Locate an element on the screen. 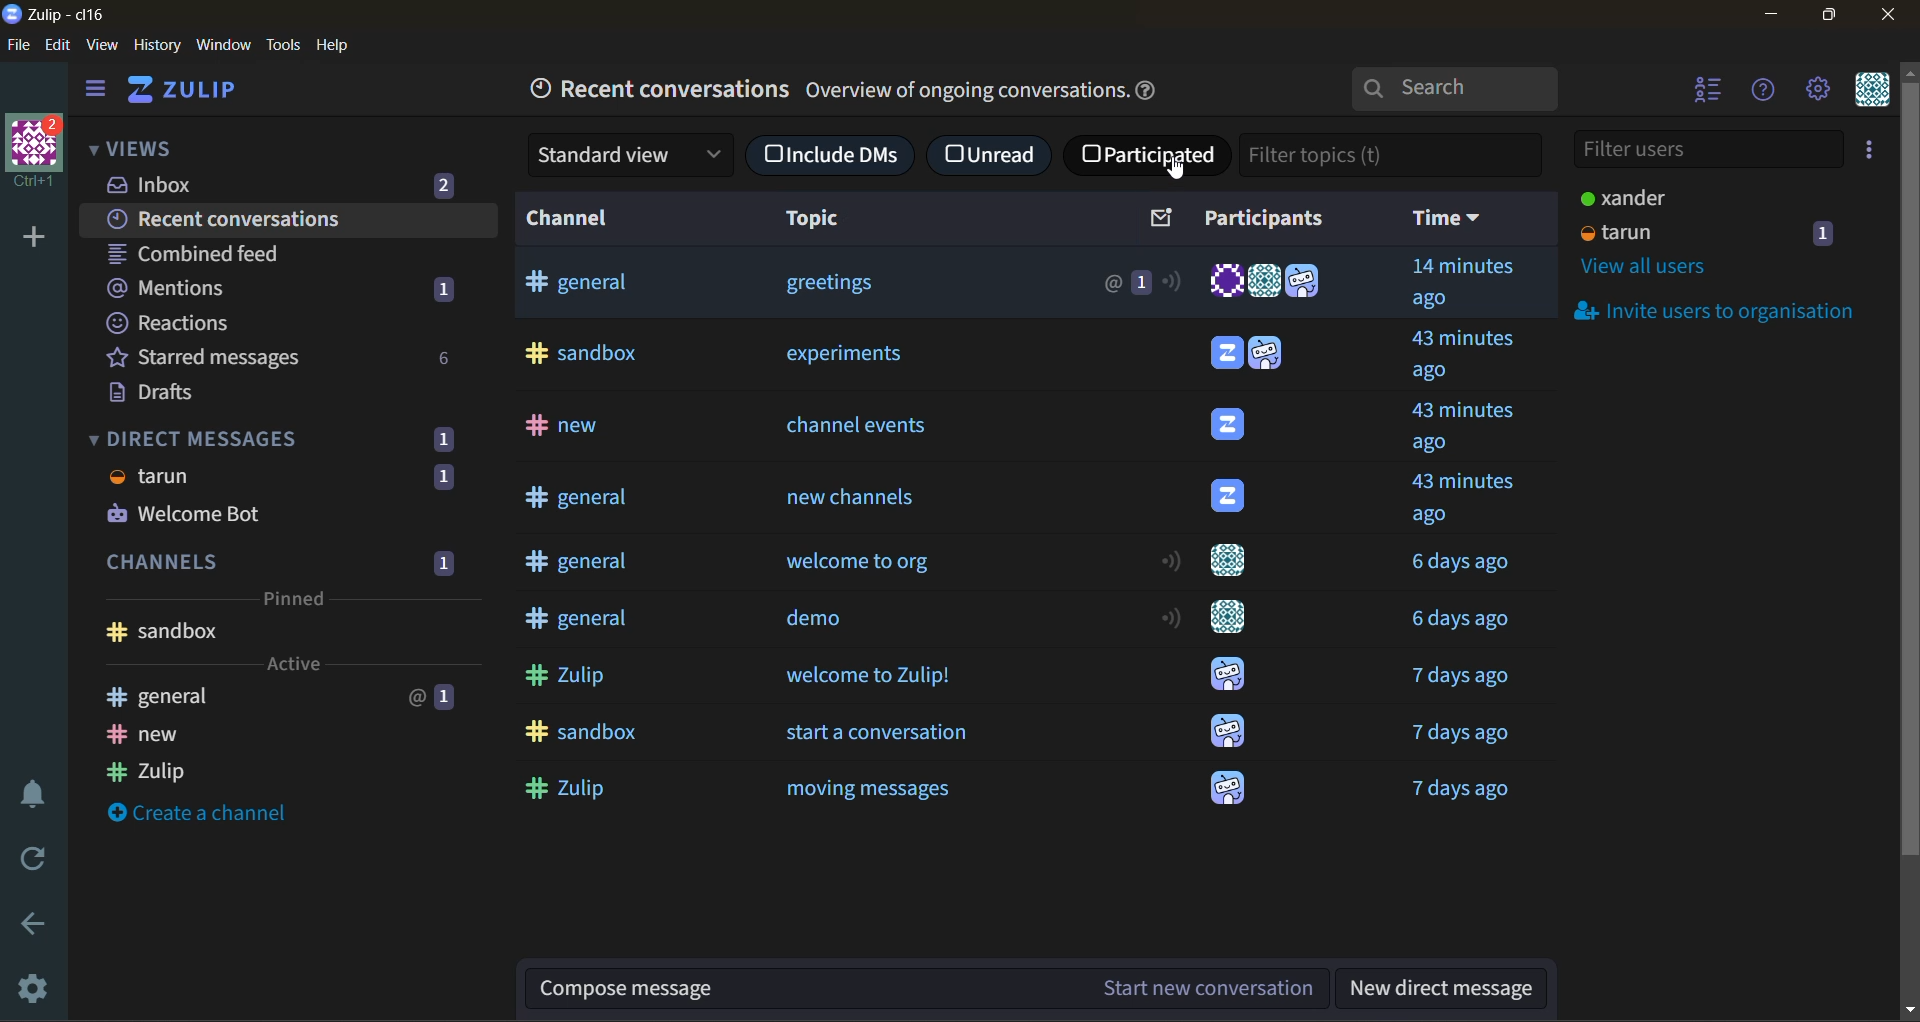 The image size is (1920, 1022). help is located at coordinates (334, 46).